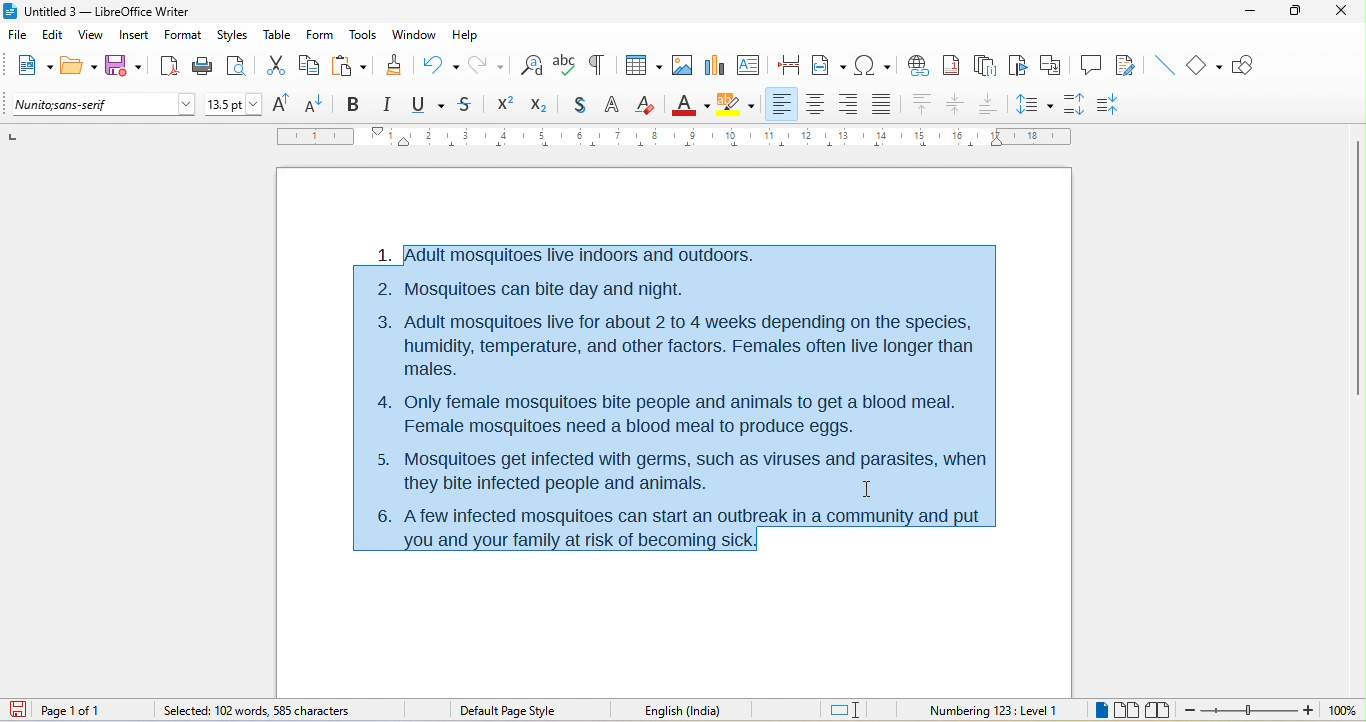  Describe the element at coordinates (321, 36) in the screenshot. I see `form` at that location.